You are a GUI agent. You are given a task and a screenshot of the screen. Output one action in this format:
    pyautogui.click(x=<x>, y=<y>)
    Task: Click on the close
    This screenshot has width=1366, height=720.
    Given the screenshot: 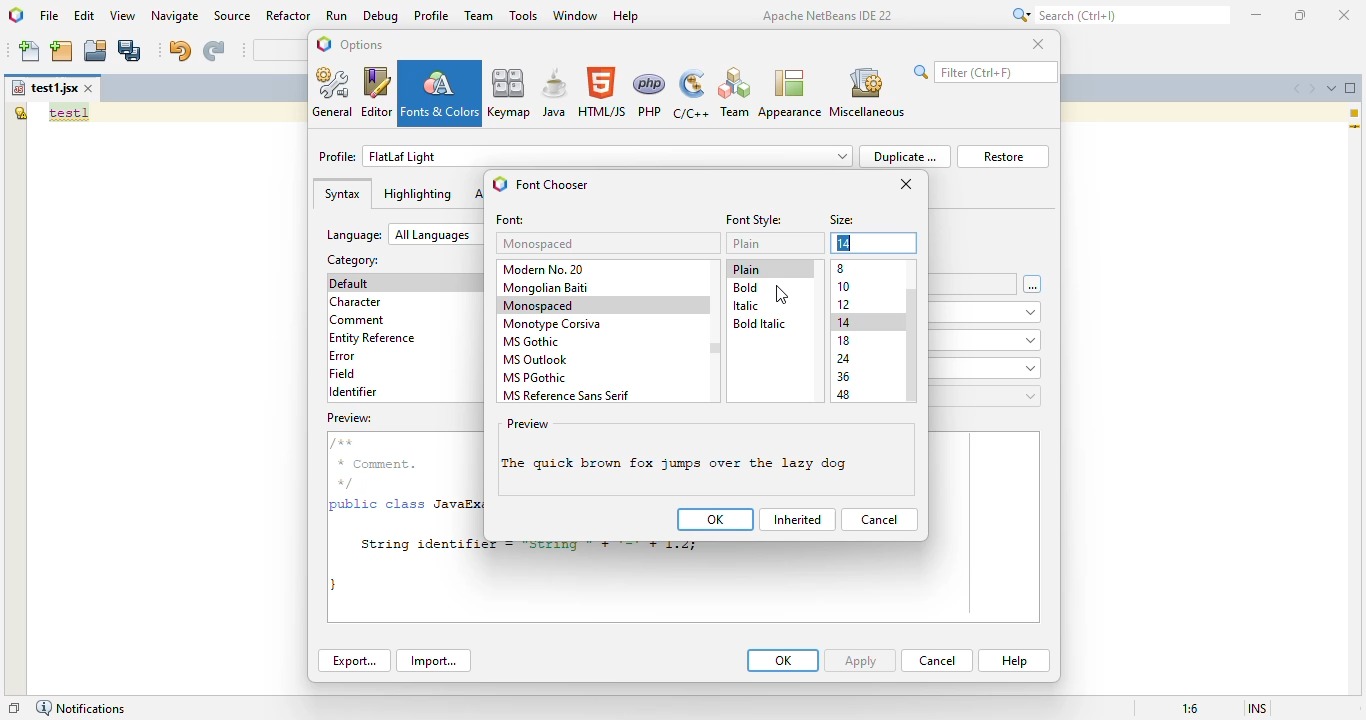 What is the action you would take?
    pyautogui.click(x=1343, y=14)
    